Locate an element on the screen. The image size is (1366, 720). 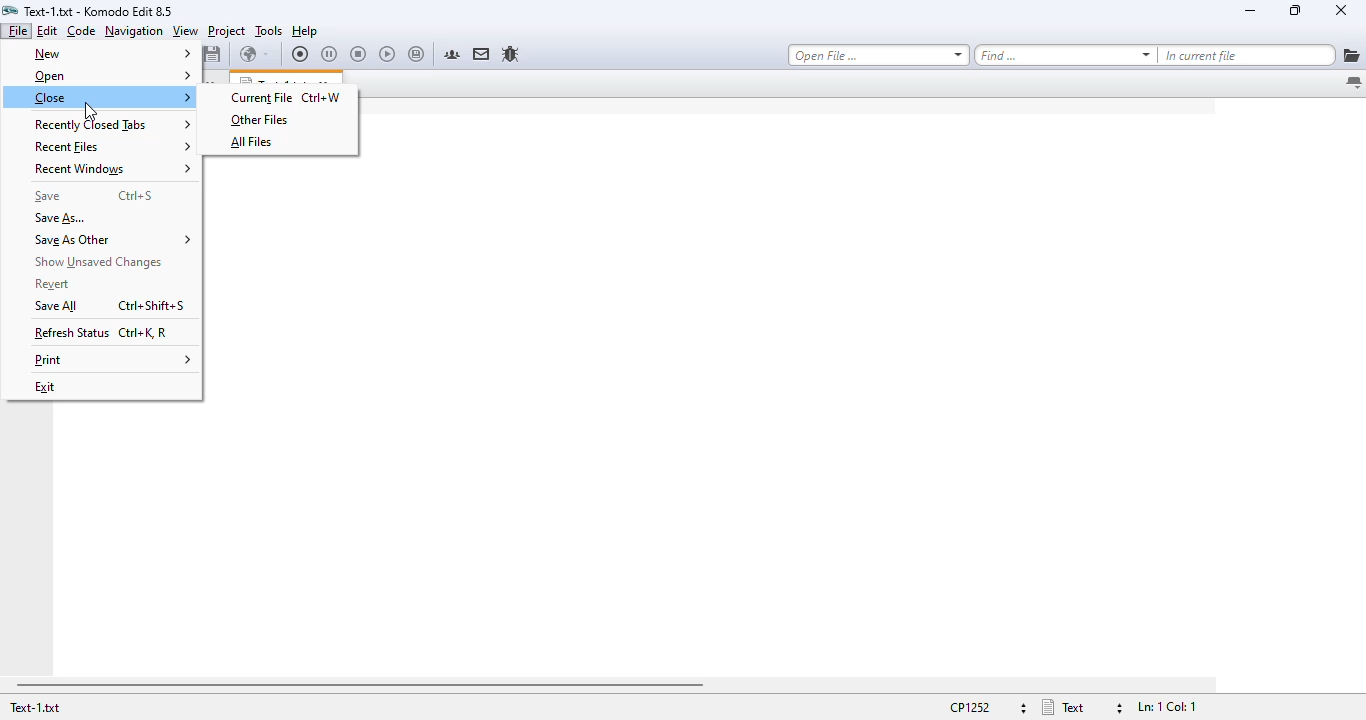
recent windows is located at coordinates (113, 169).